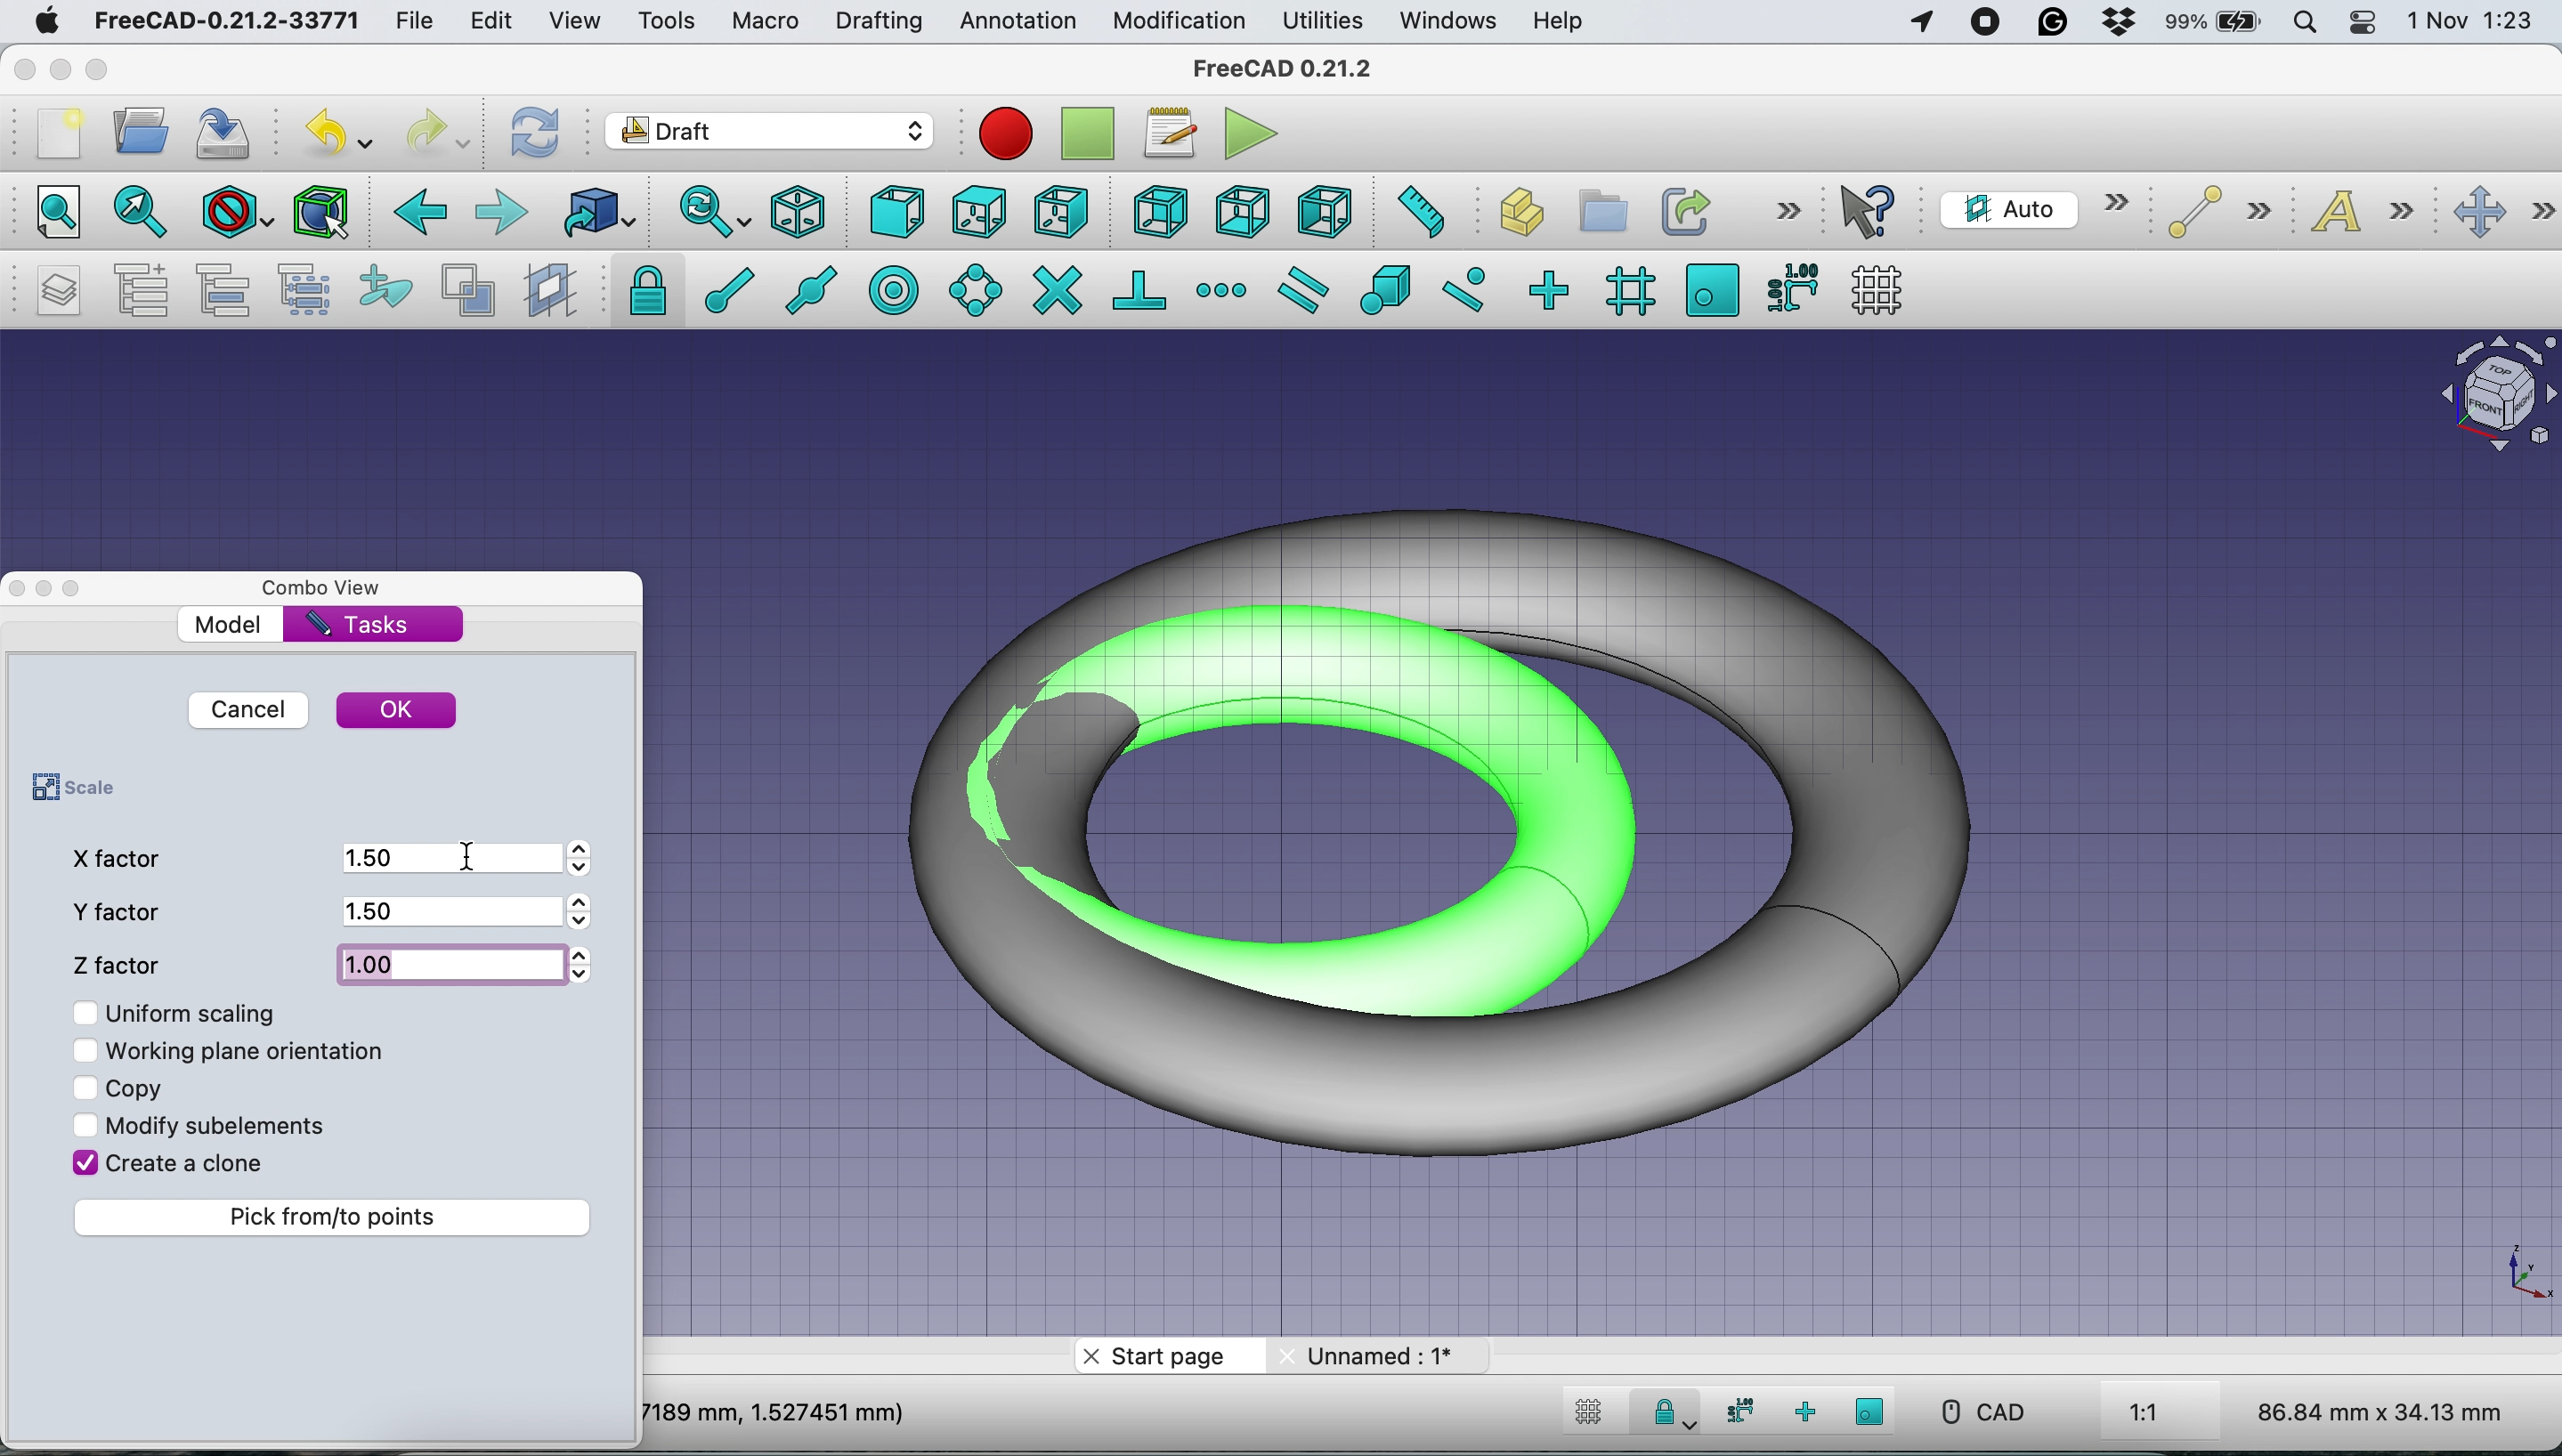 The height and width of the screenshot is (1456, 2562). Describe the element at coordinates (68, 789) in the screenshot. I see `scale` at that location.